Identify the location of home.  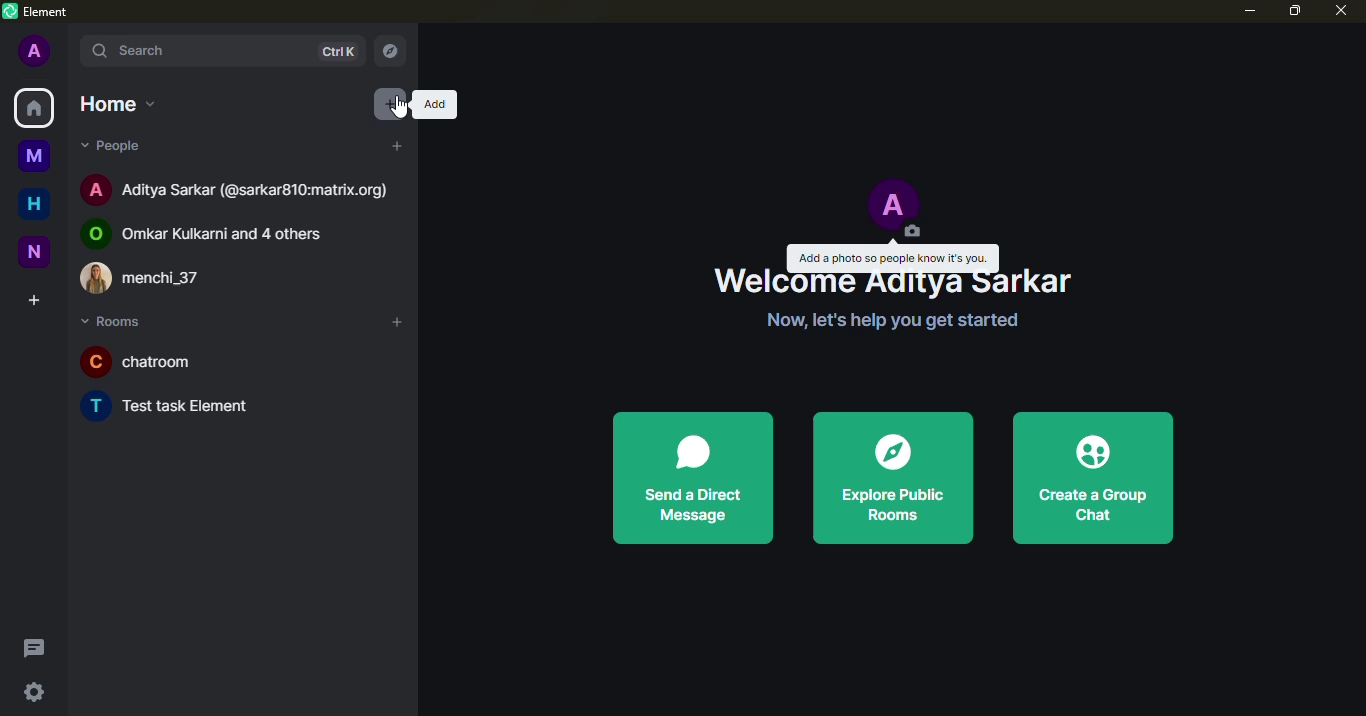
(35, 204).